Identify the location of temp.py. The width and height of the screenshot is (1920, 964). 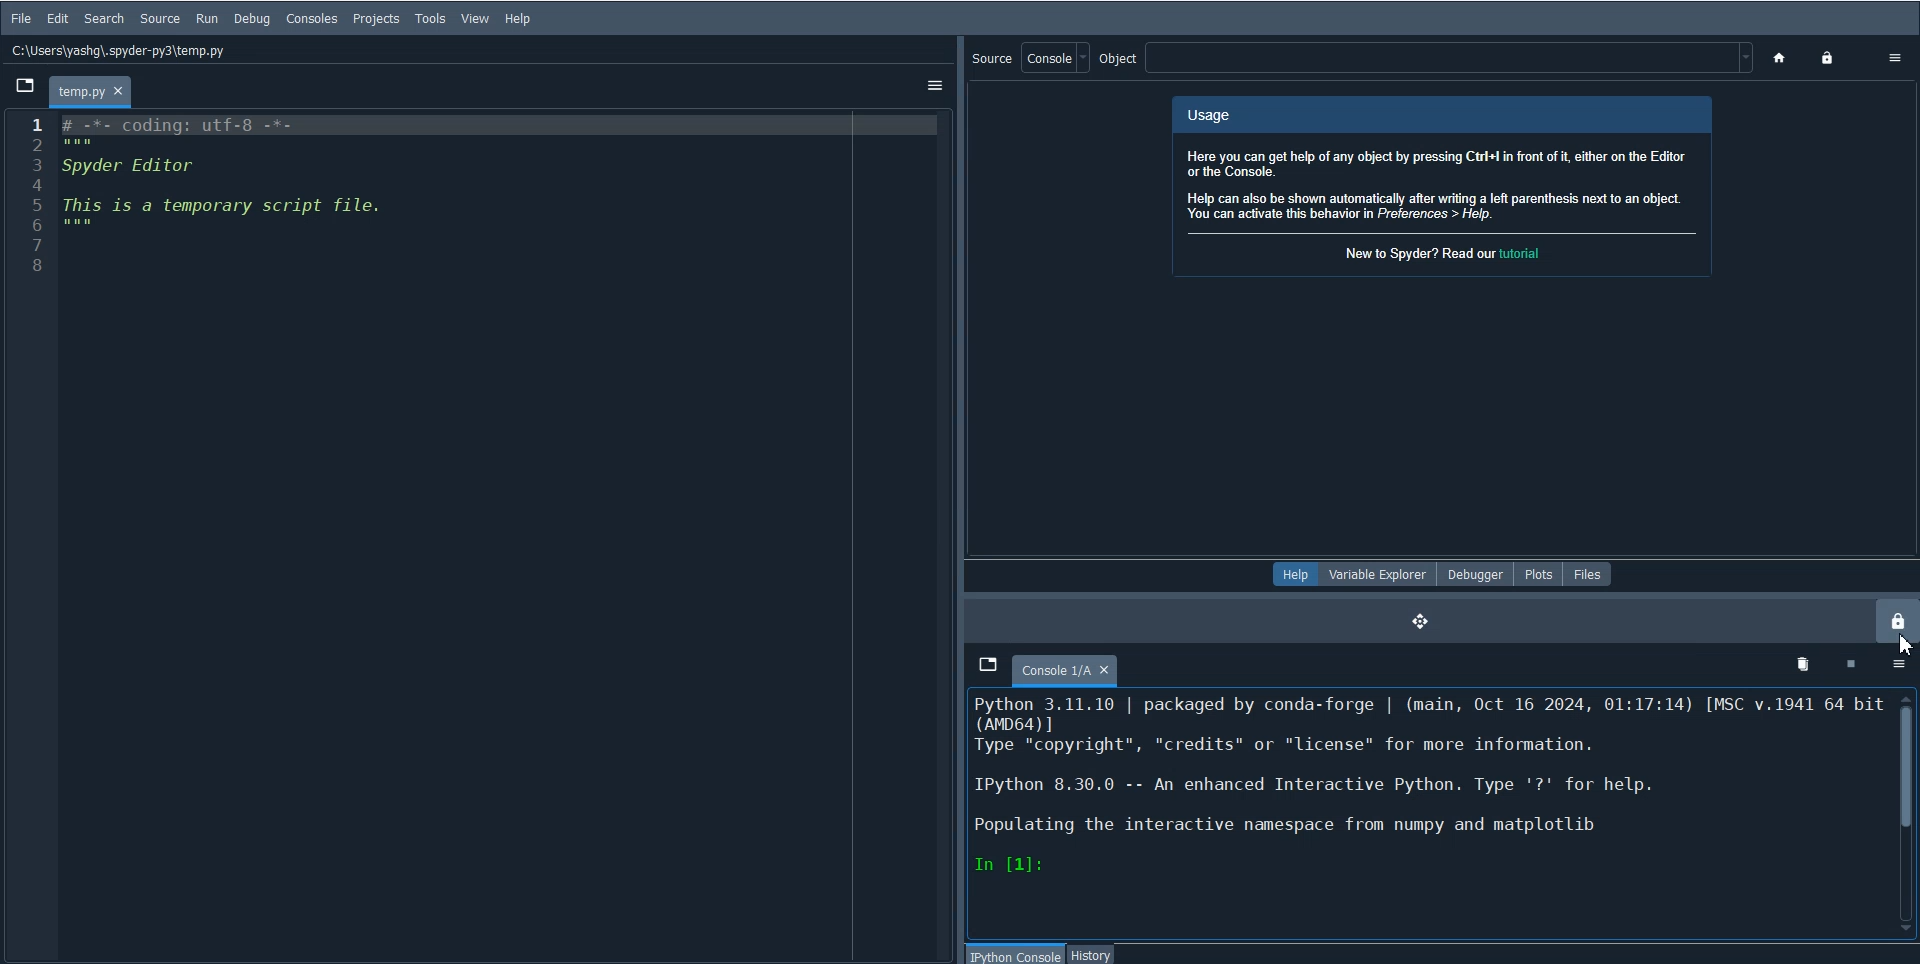
(90, 90).